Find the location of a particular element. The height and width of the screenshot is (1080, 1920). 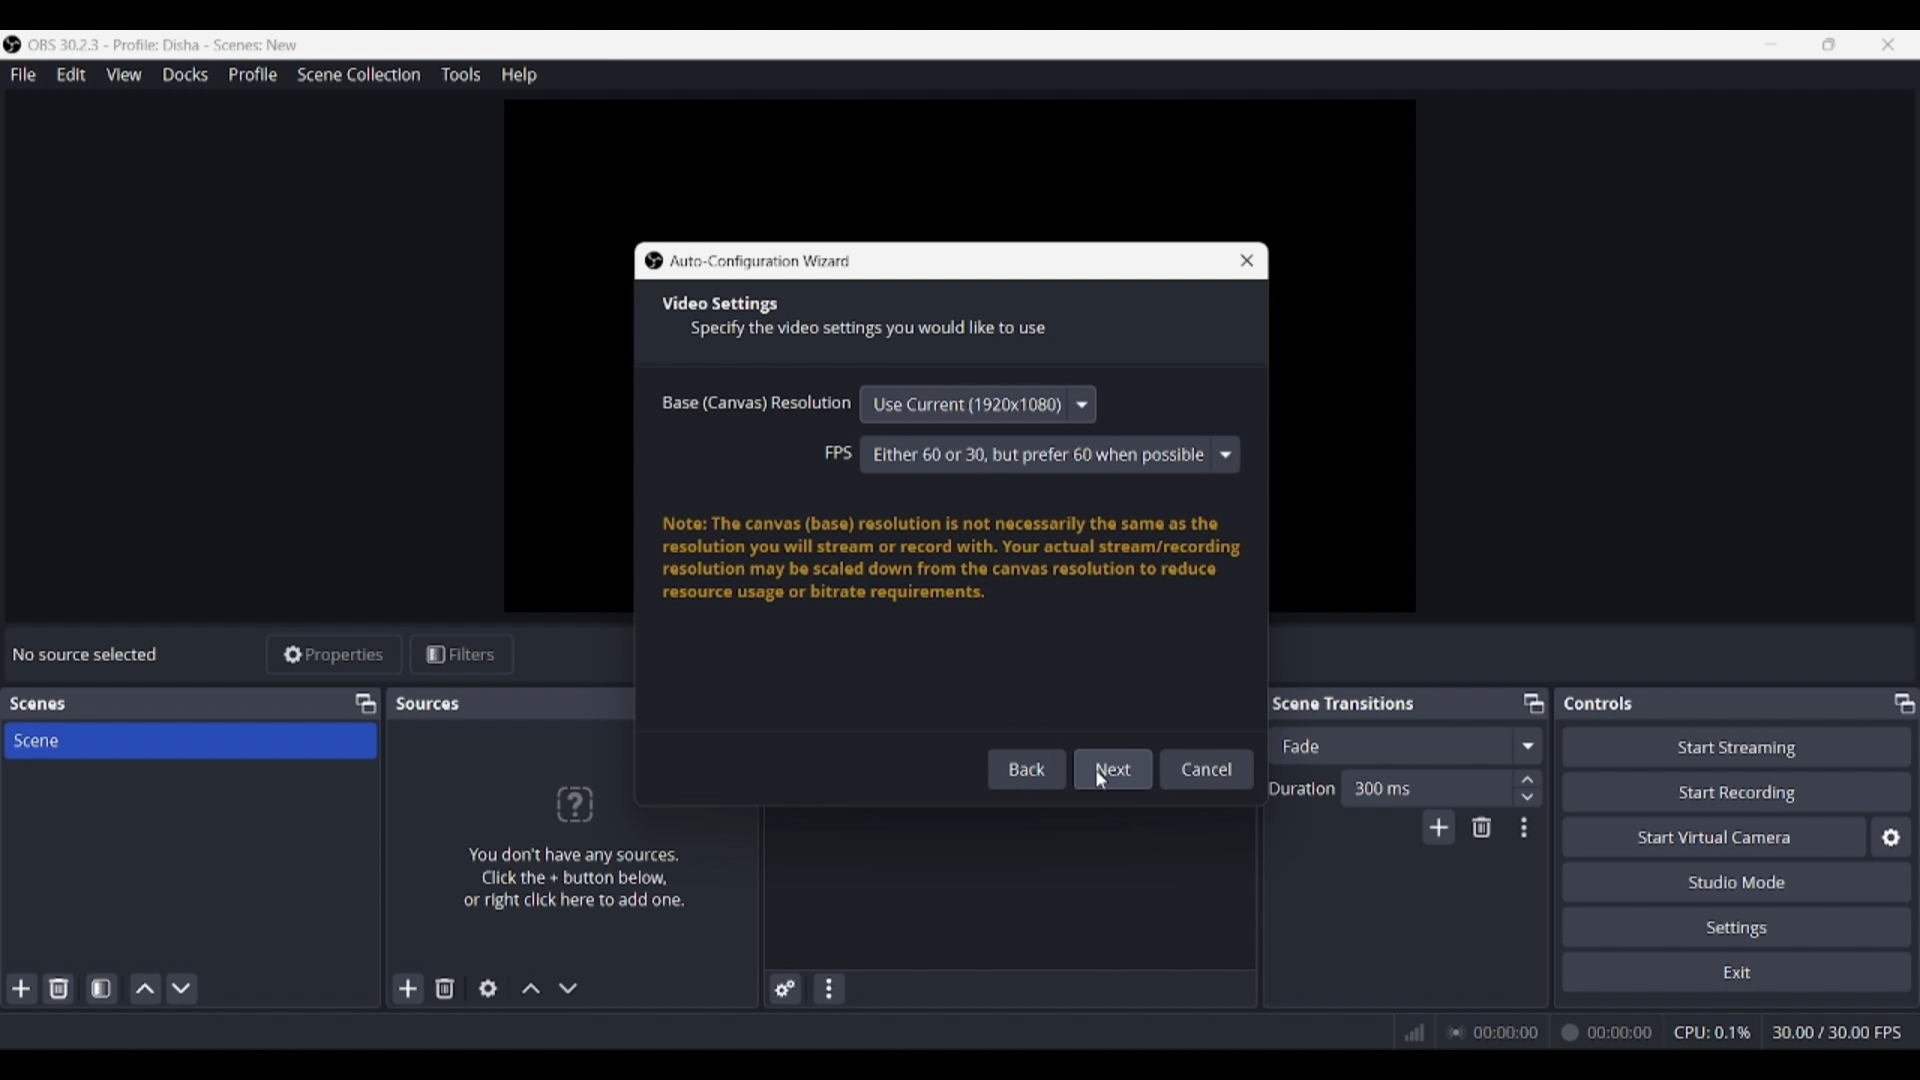

Indicates FPS options is located at coordinates (838, 452).